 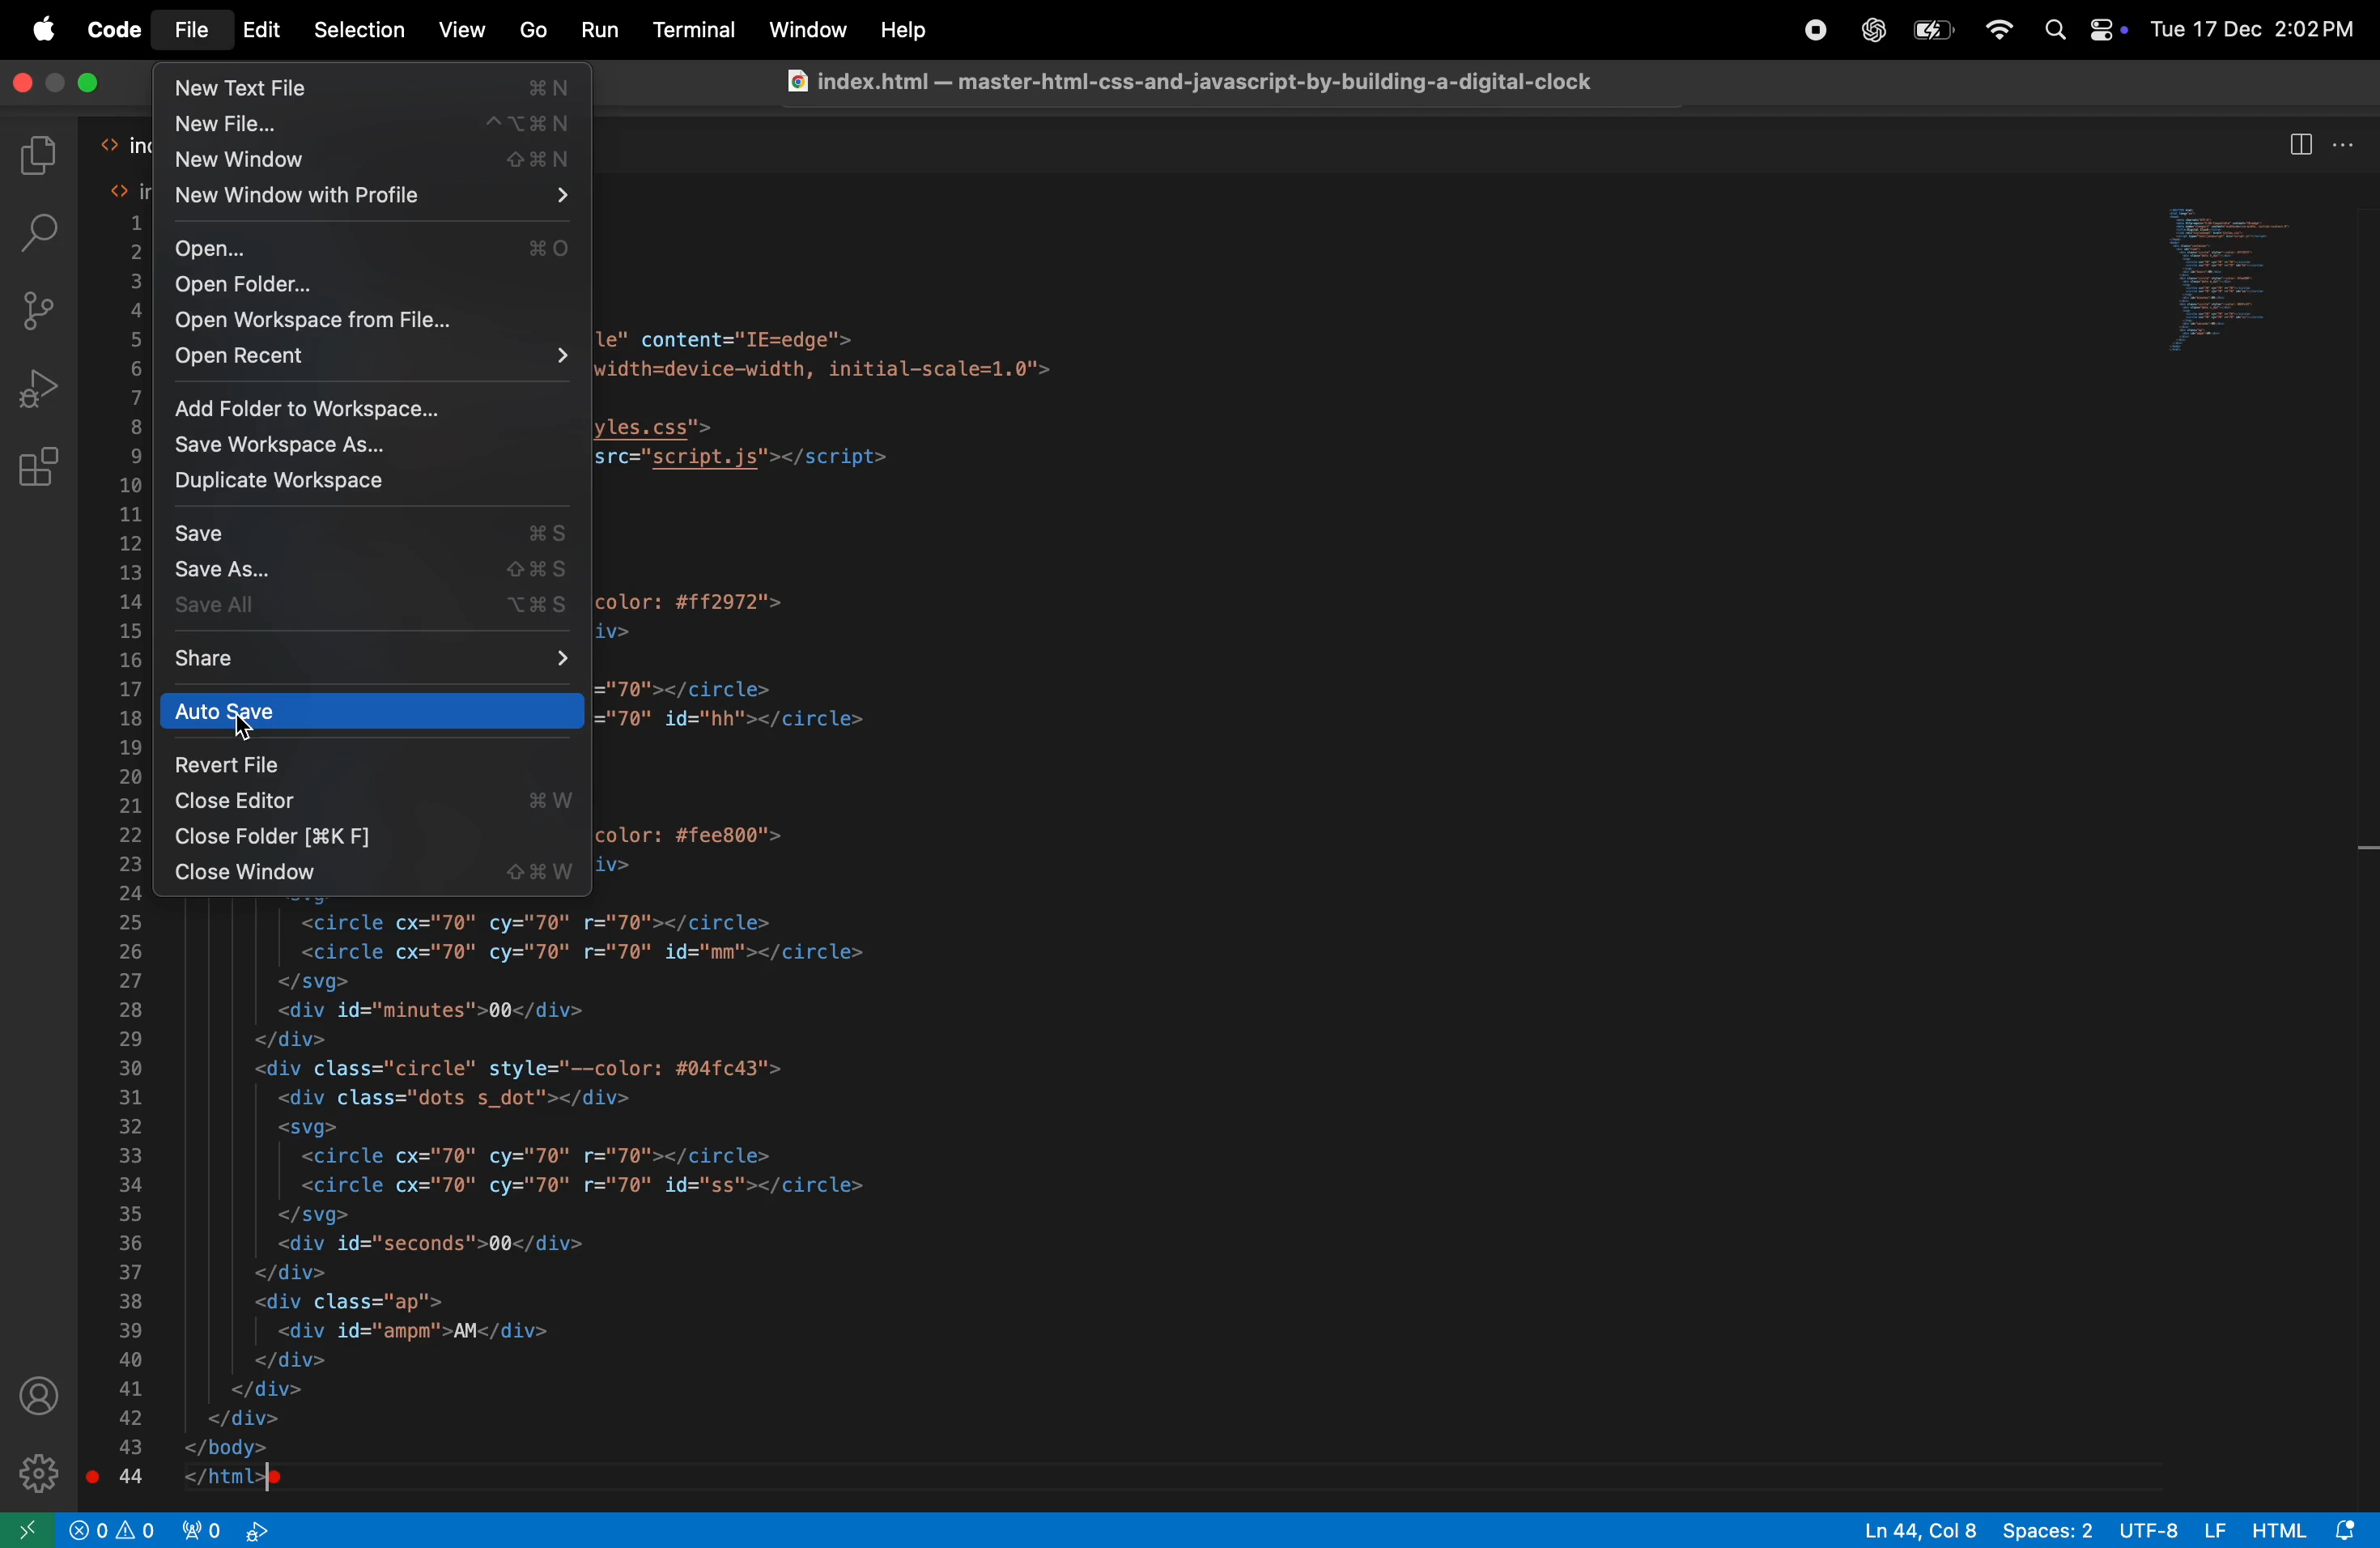 I want to click on save, so click(x=374, y=533).